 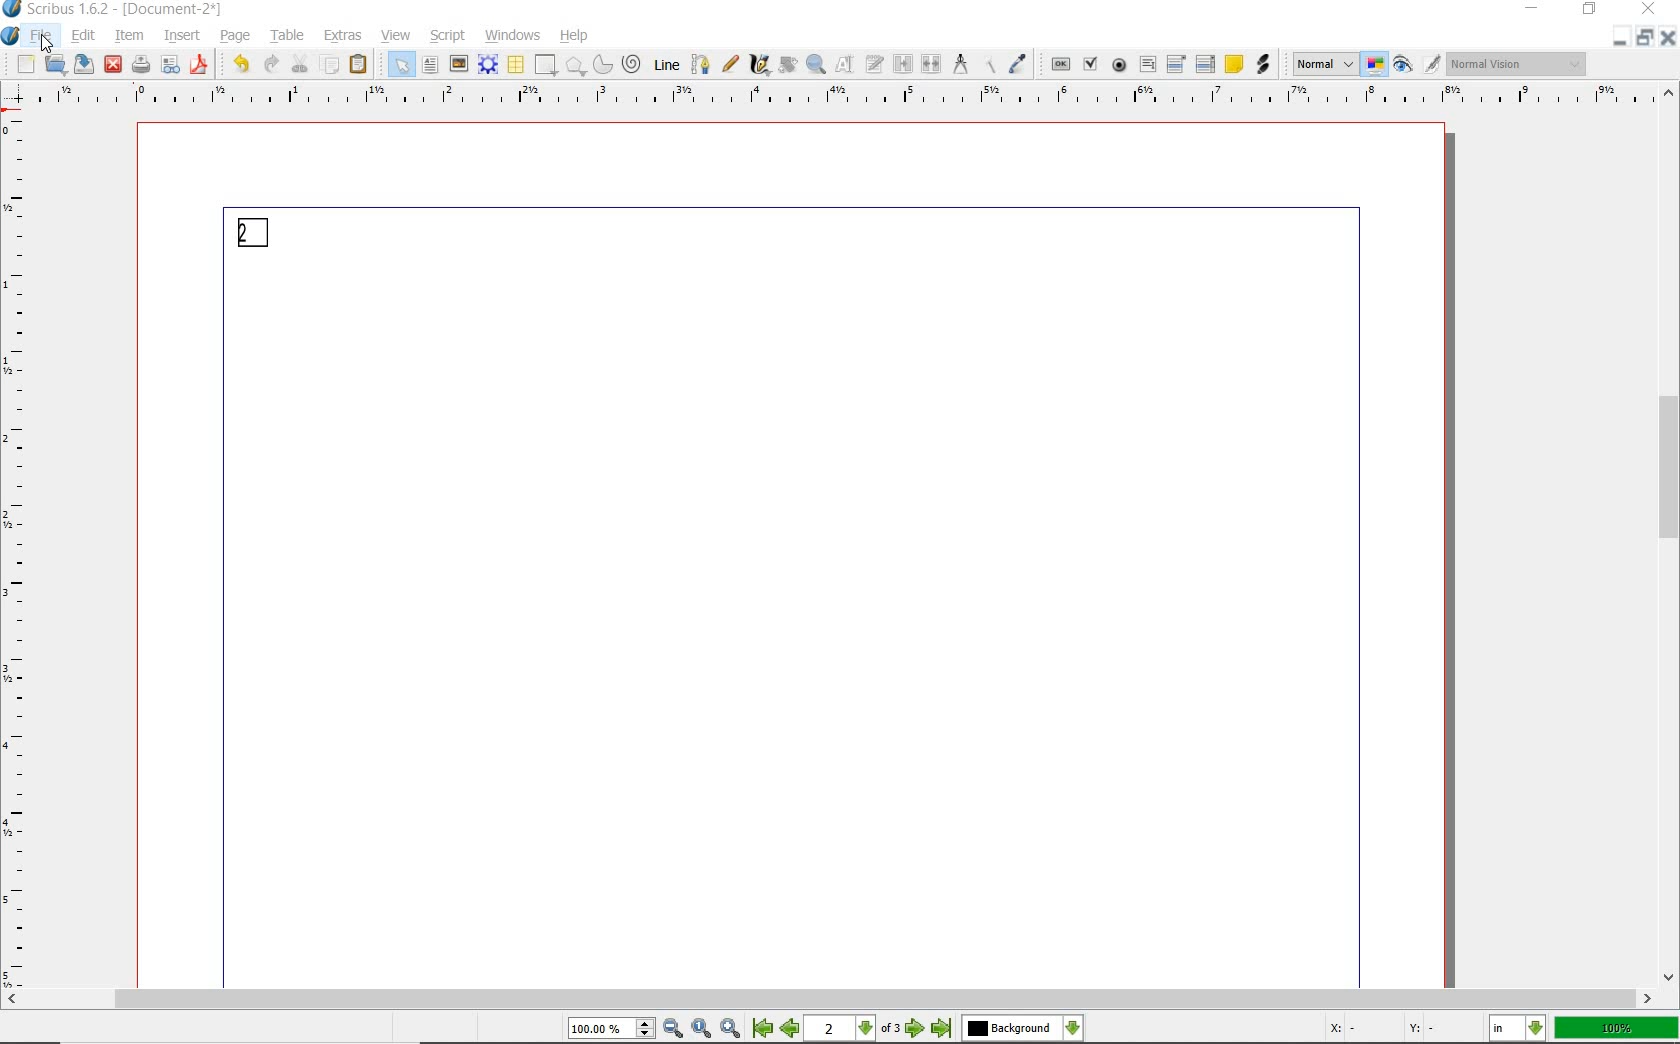 I want to click on select the current unit: in, so click(x=1519, y=1030).